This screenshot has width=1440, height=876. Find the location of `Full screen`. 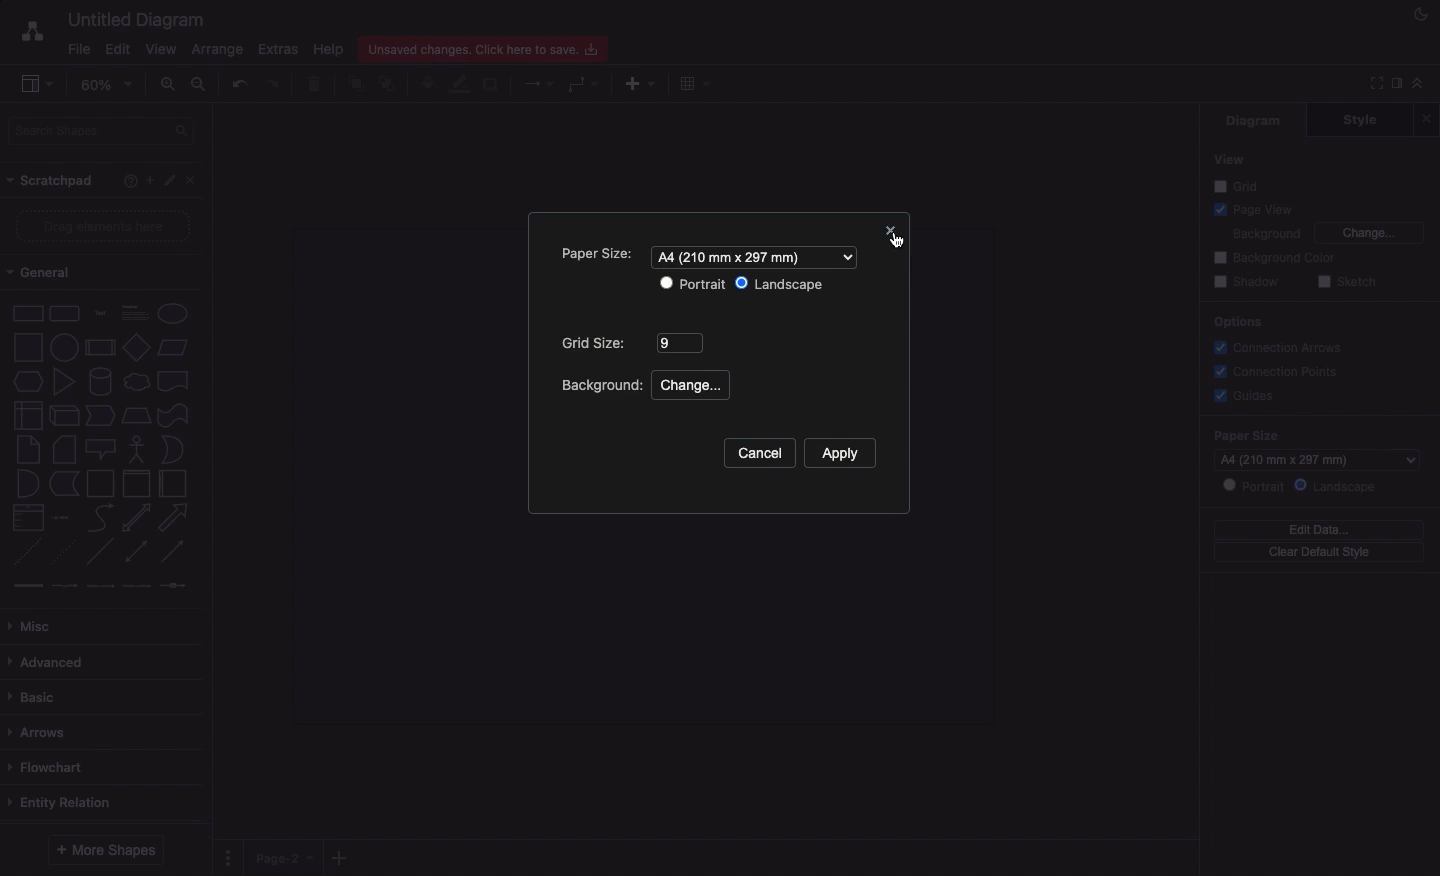

Full screen is located at coordinates (1372, 84).